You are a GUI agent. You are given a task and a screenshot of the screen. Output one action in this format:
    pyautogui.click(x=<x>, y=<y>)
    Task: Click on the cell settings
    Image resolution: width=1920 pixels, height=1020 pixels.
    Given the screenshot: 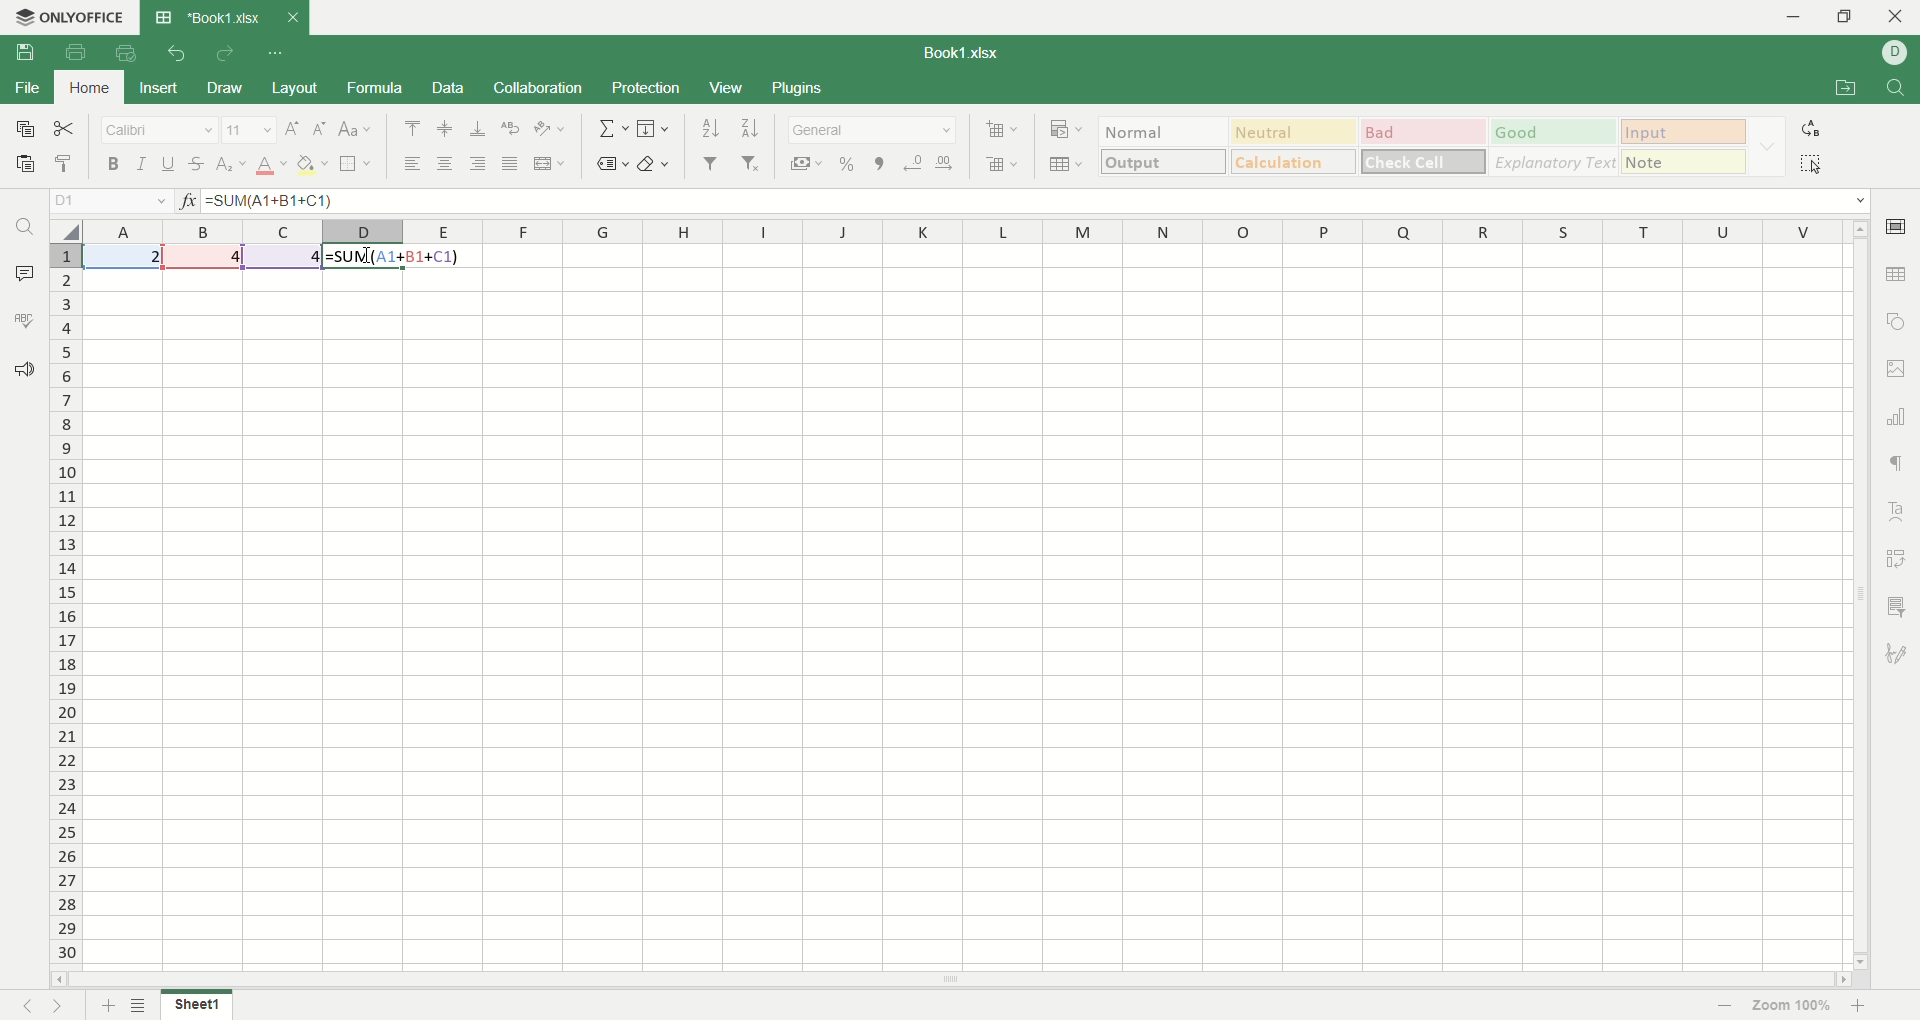 What is the action you would take?
    pyautogui.click(x=1893, y=228)
    